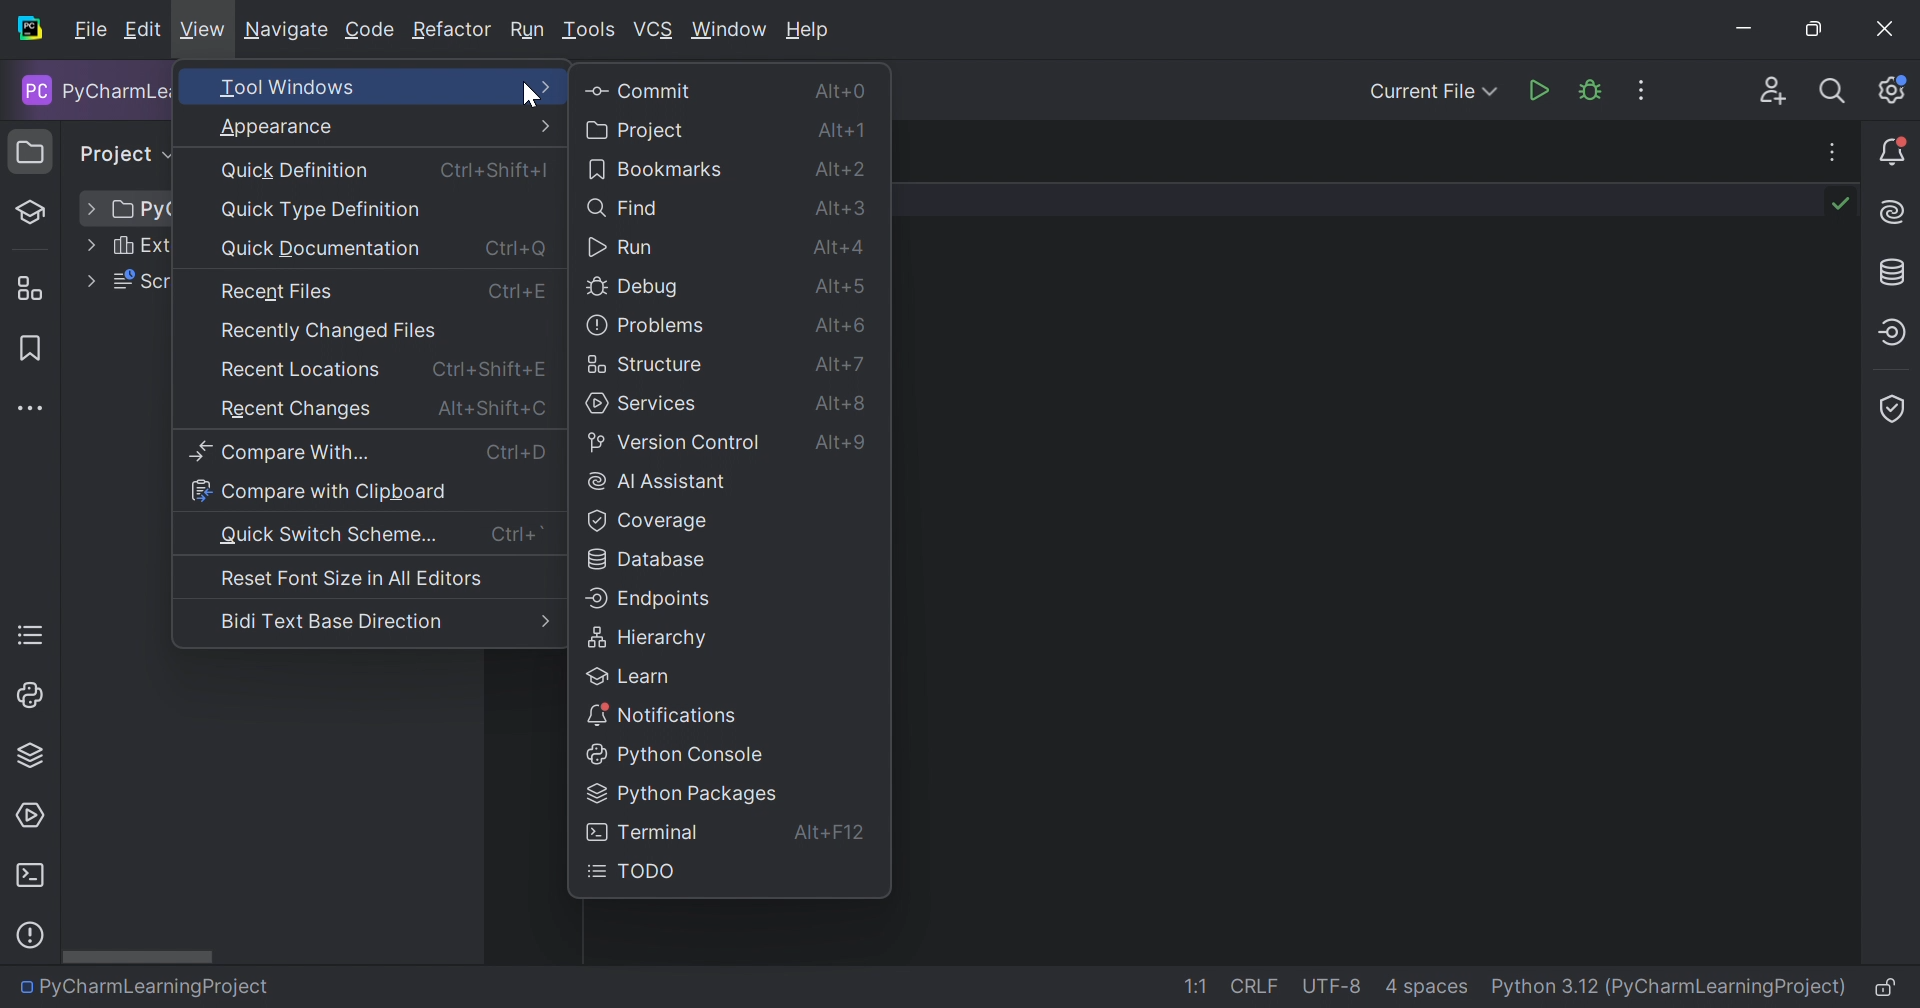  I want to click on Recent Changes, so click(296, 410).